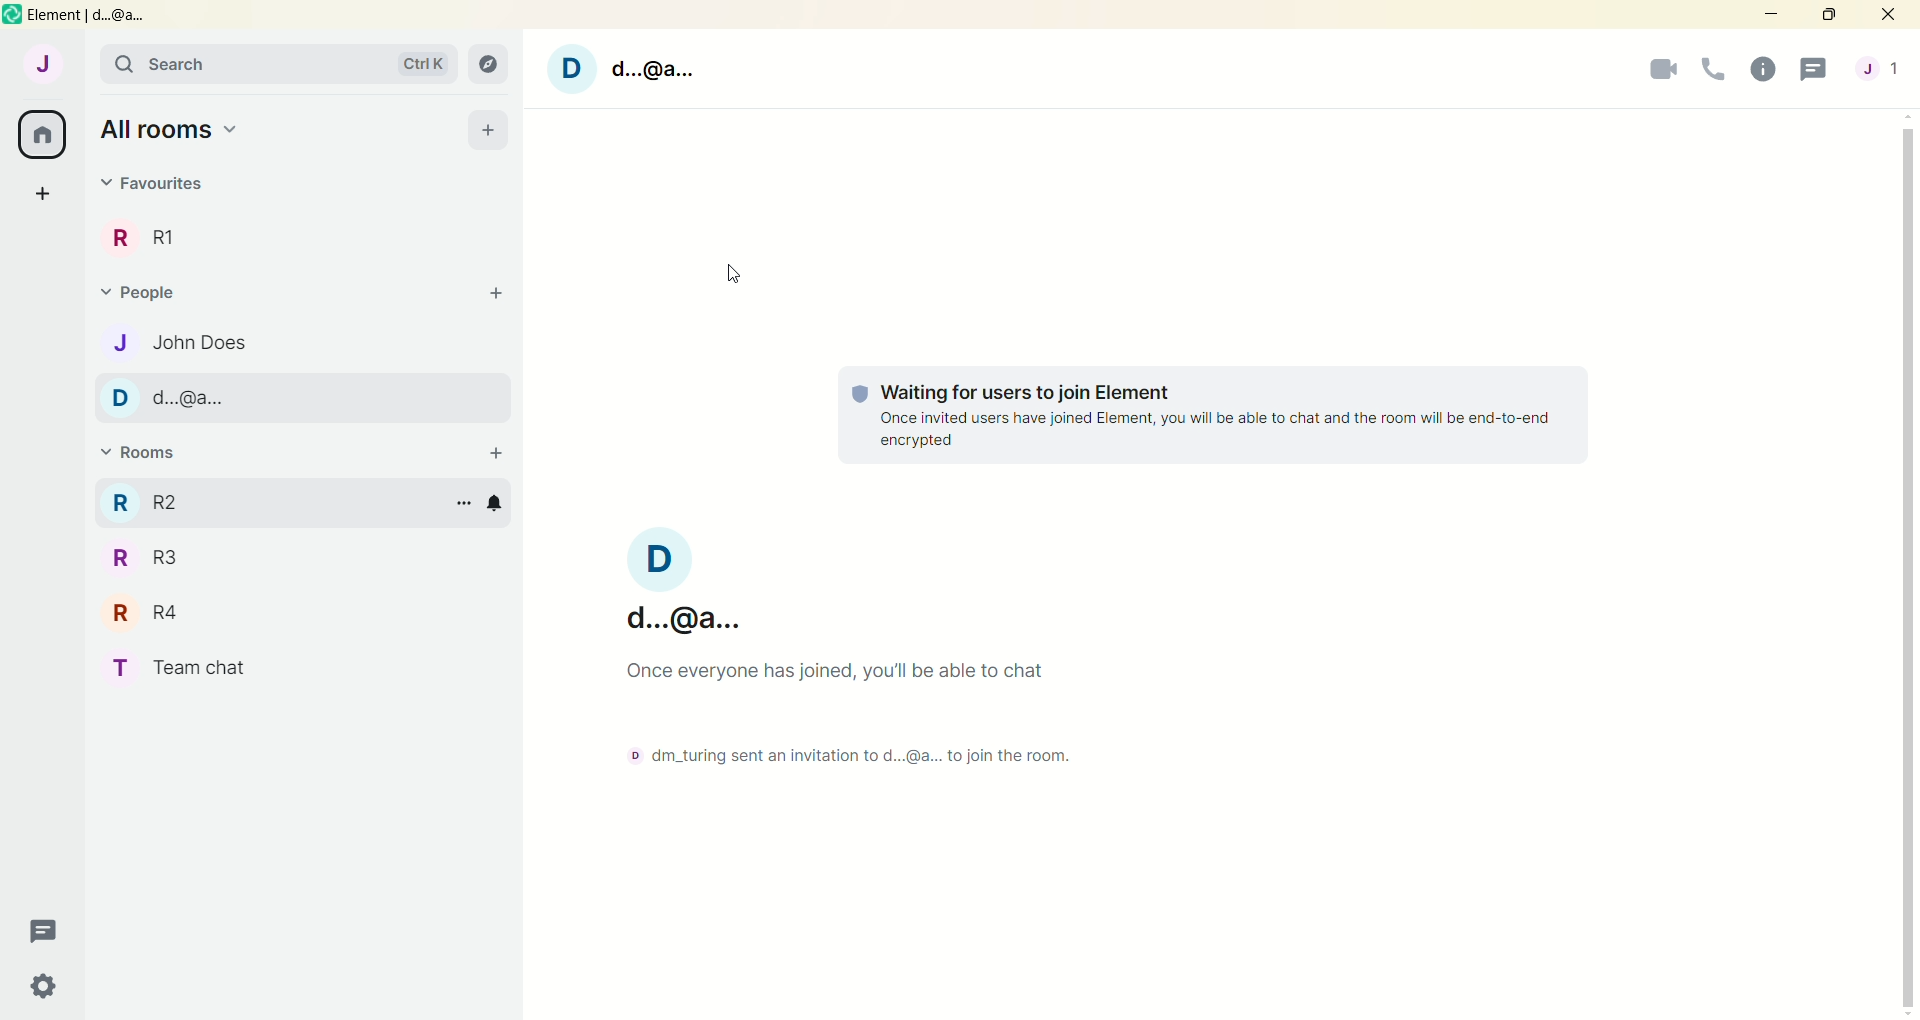 This screenshot has height=1020, width=1920. Describe the element at coordinates (1759, 69) in the screenshot. I see `room info` at that location.